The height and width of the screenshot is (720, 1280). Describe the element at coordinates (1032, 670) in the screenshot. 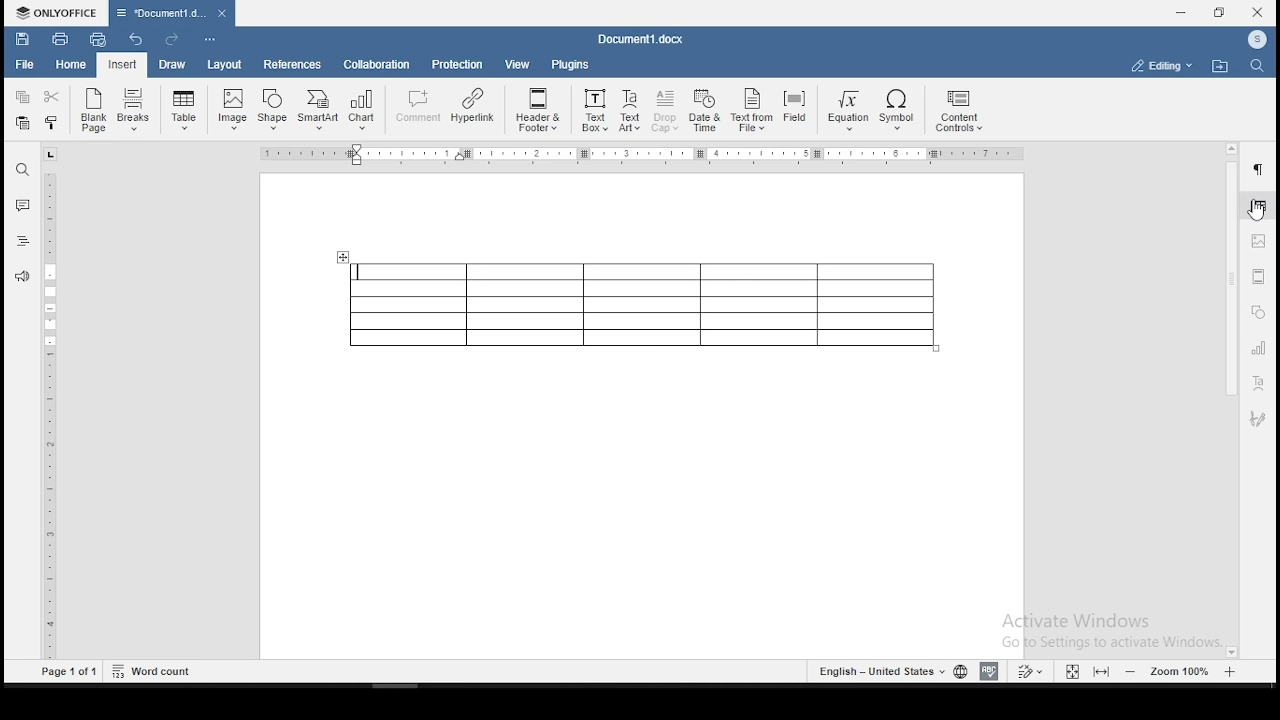

I see `track changes` at that location.